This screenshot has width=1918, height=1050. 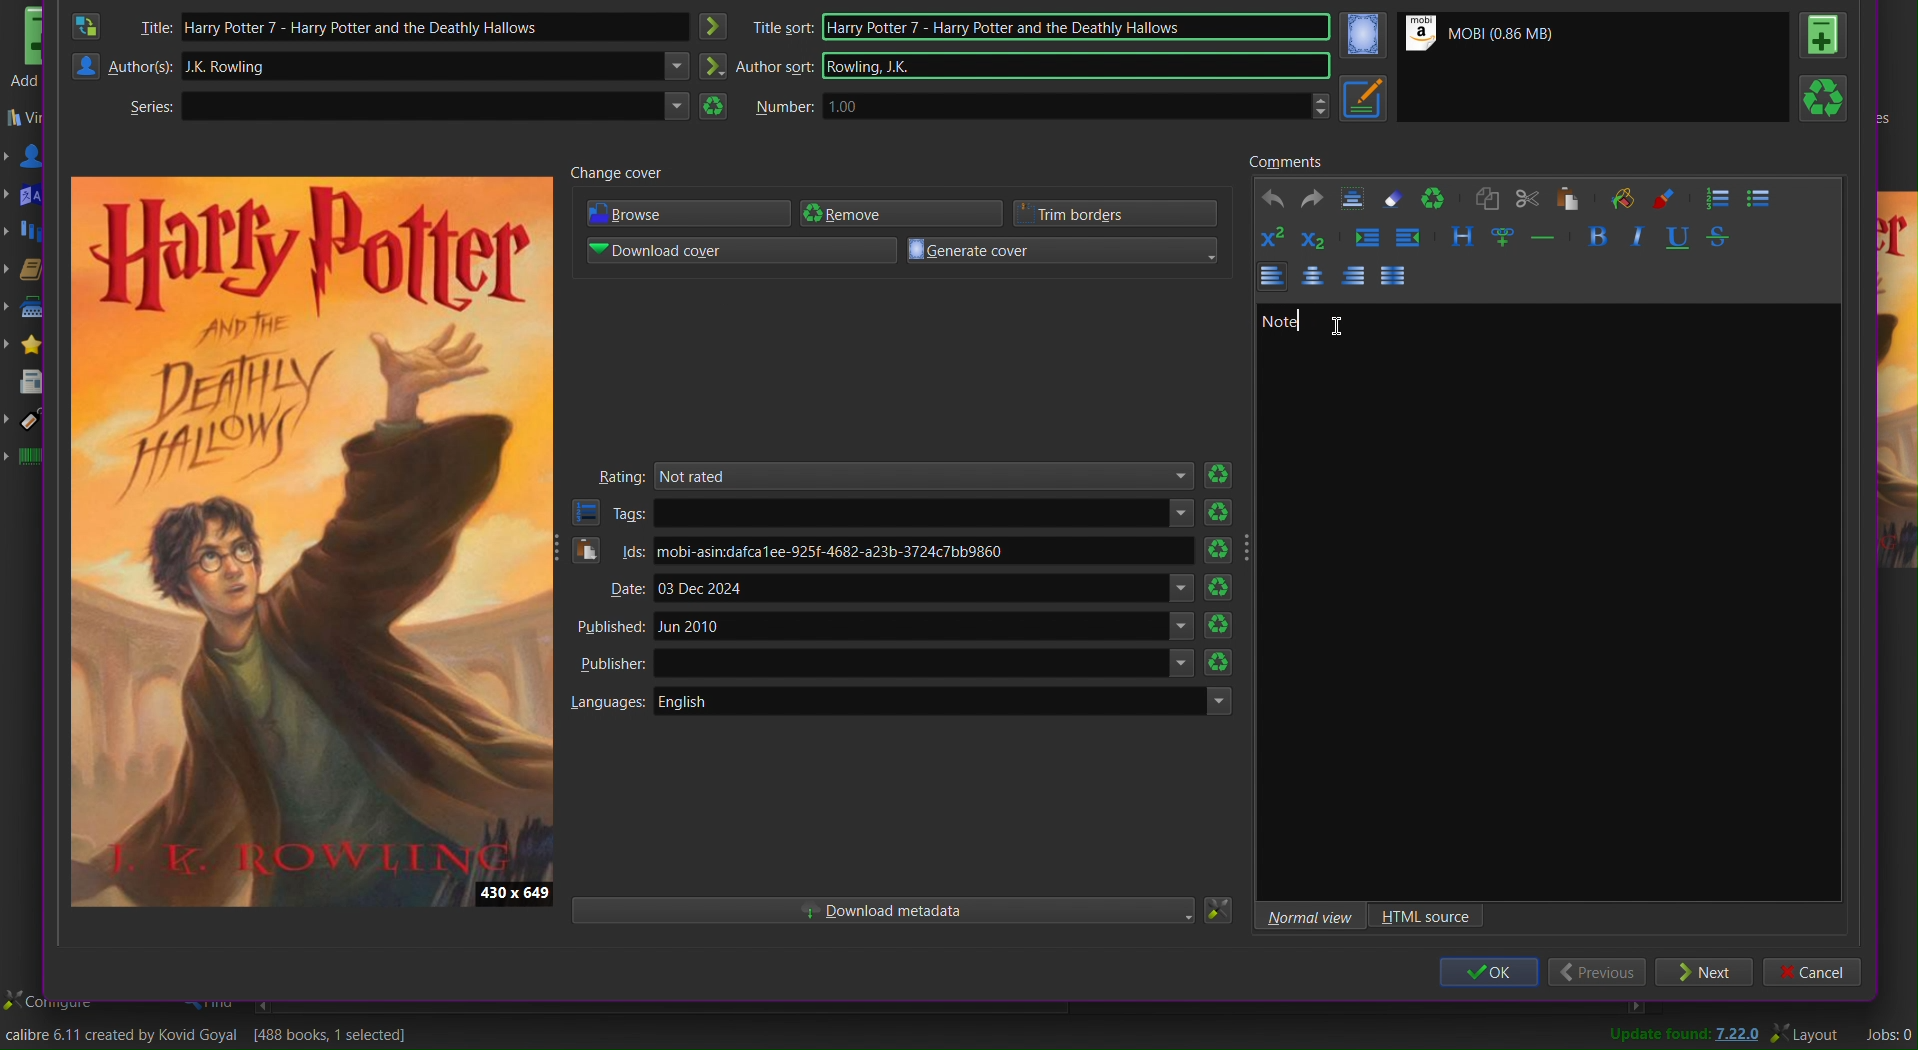 I want to click on Rowling JK, so click(x=1079, y=64).